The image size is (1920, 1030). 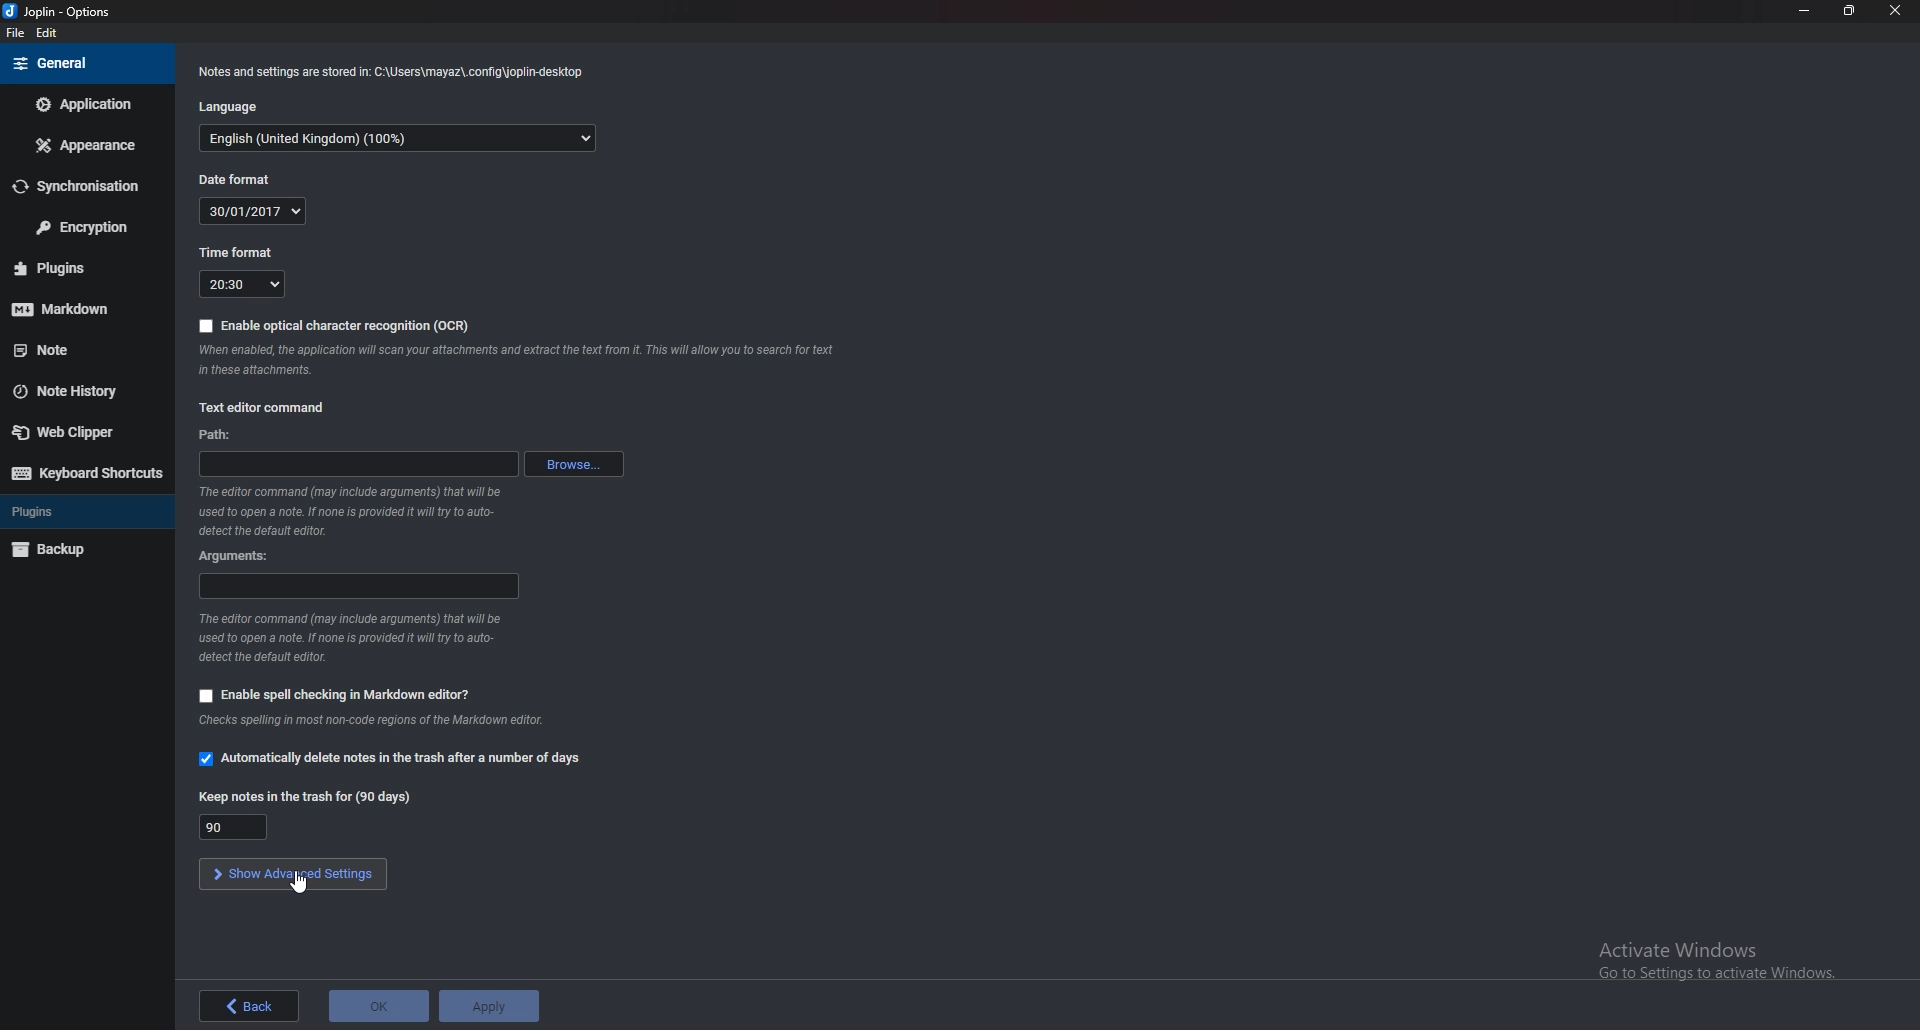 What do you see at coordinates (235, 828) in the screenshot?
I see `90 days` at bounding box center [235, 828].